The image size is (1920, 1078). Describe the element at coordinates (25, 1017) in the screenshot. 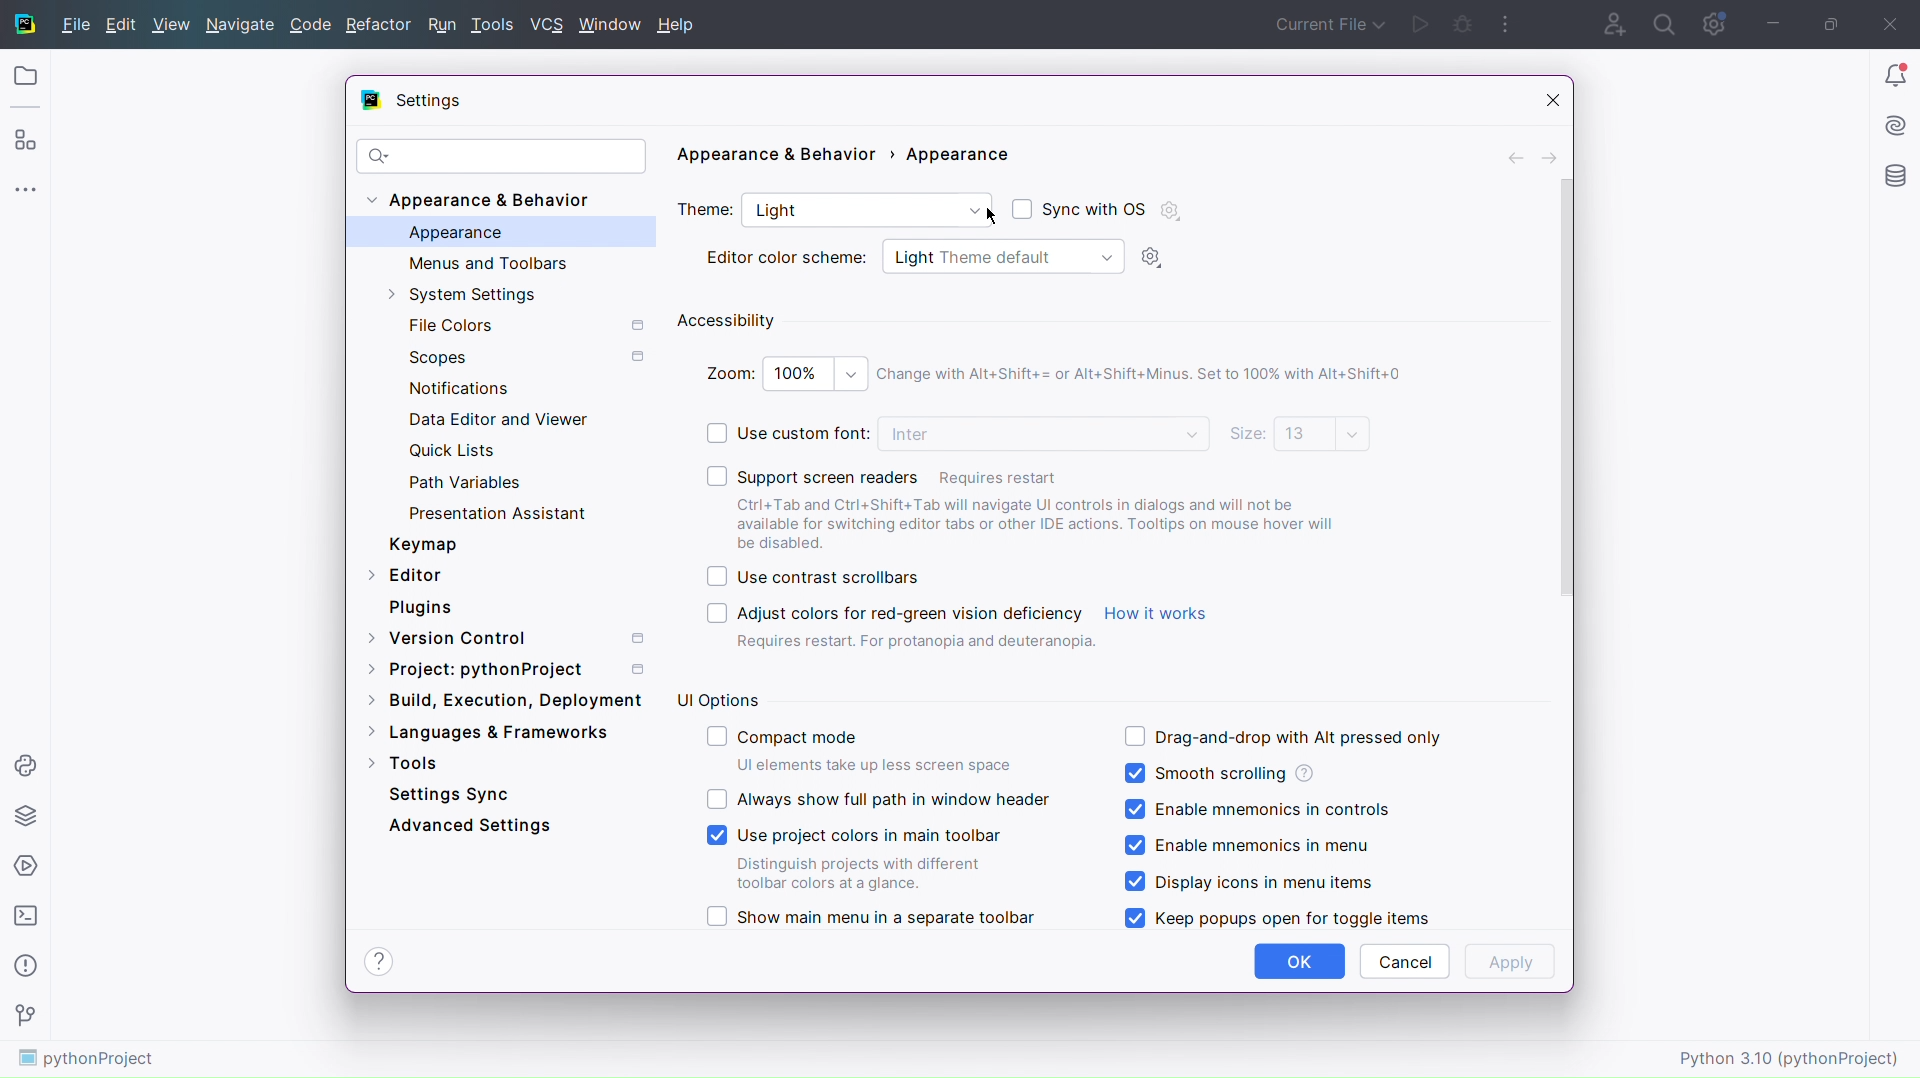

I see `Version Control` at that location.